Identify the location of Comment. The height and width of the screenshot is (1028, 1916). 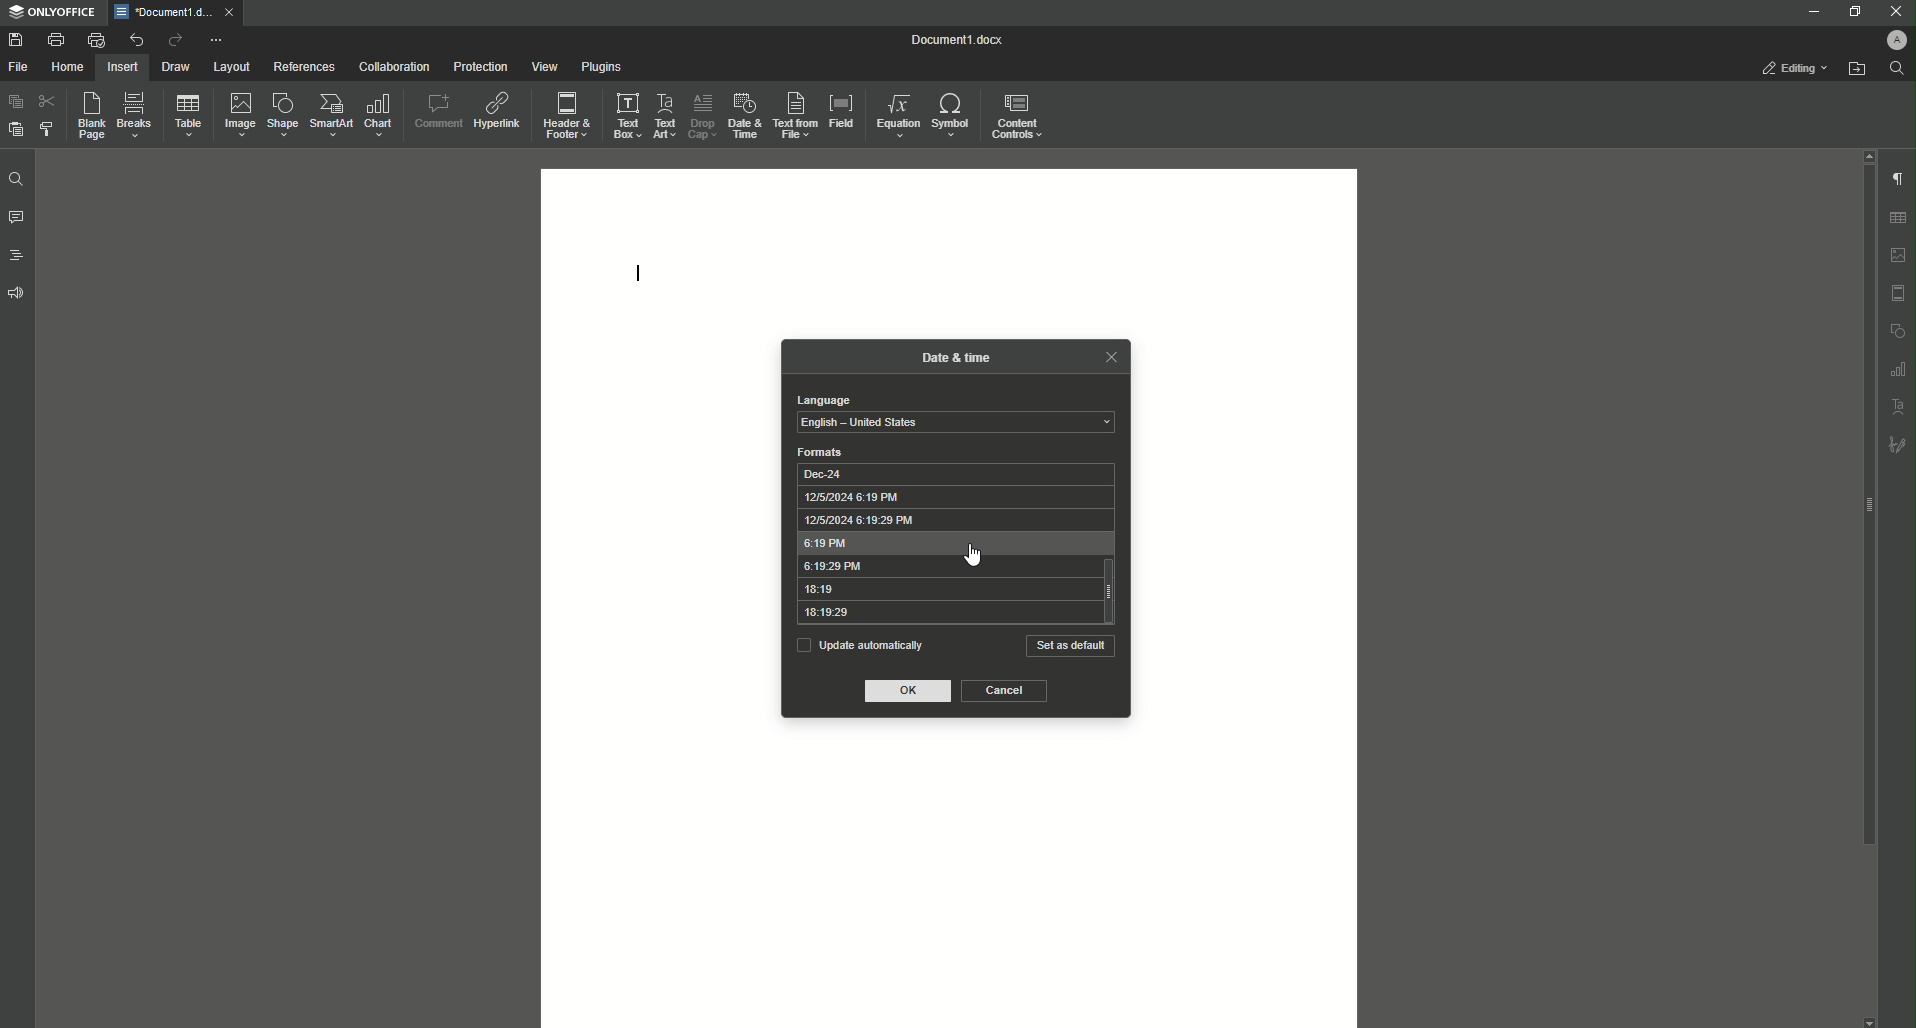
(436, 108).